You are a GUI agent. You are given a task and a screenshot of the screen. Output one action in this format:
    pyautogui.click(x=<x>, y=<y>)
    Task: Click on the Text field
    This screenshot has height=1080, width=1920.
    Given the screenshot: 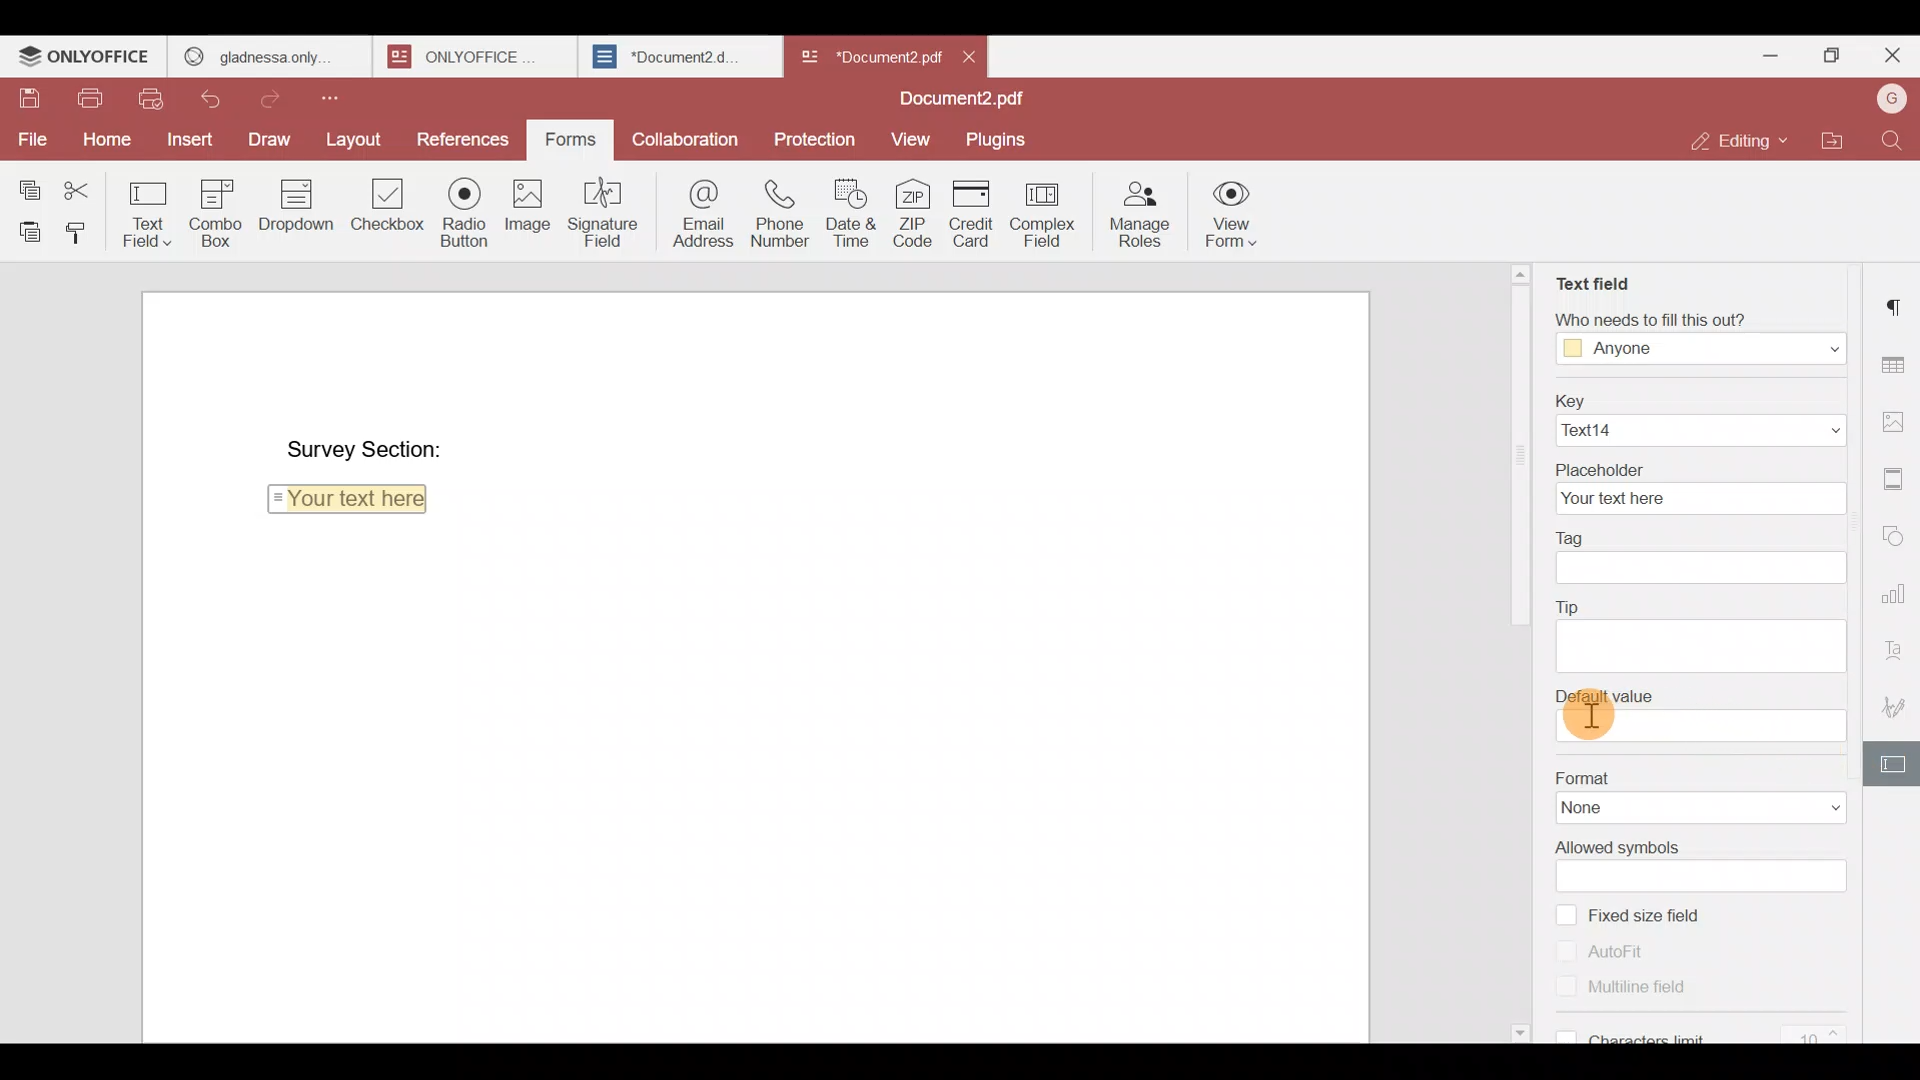 What is the action you would take?
    pyautogui.click(x=1592, y=279)
    